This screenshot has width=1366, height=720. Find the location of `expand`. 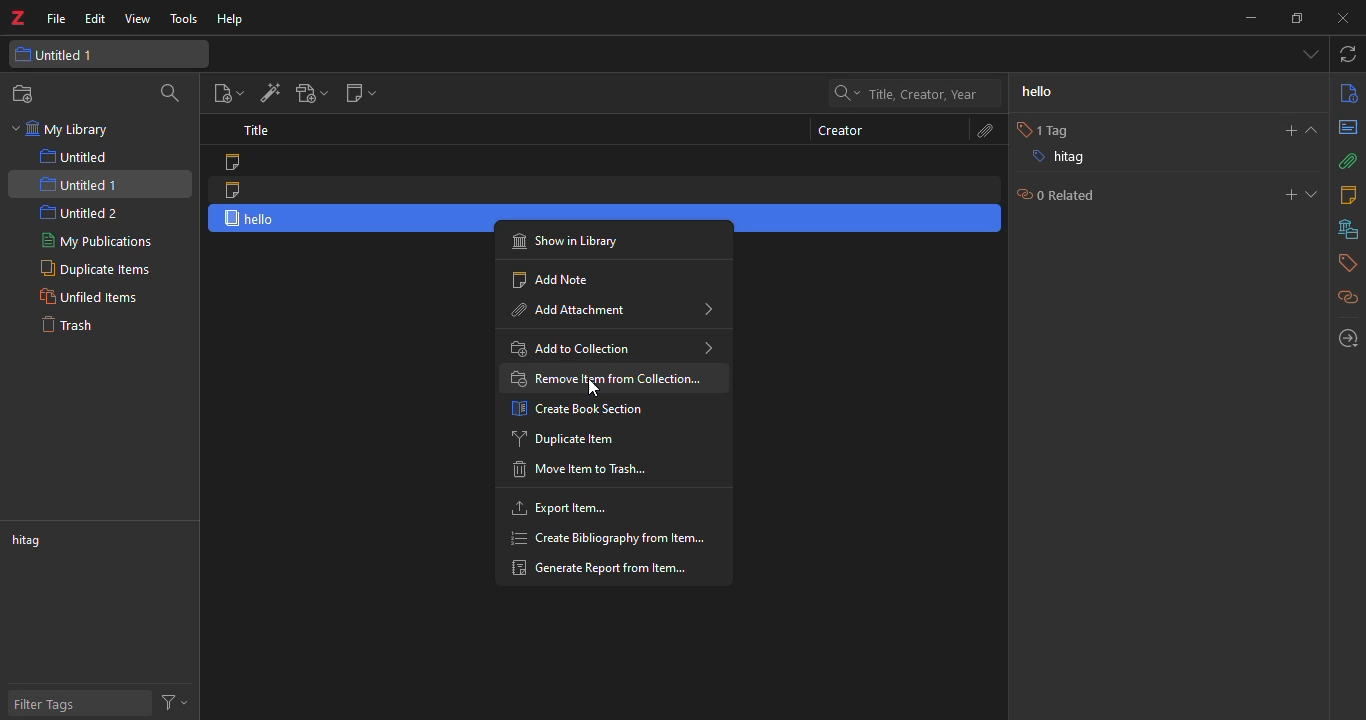

expand is located at coordinates (1313, 195).